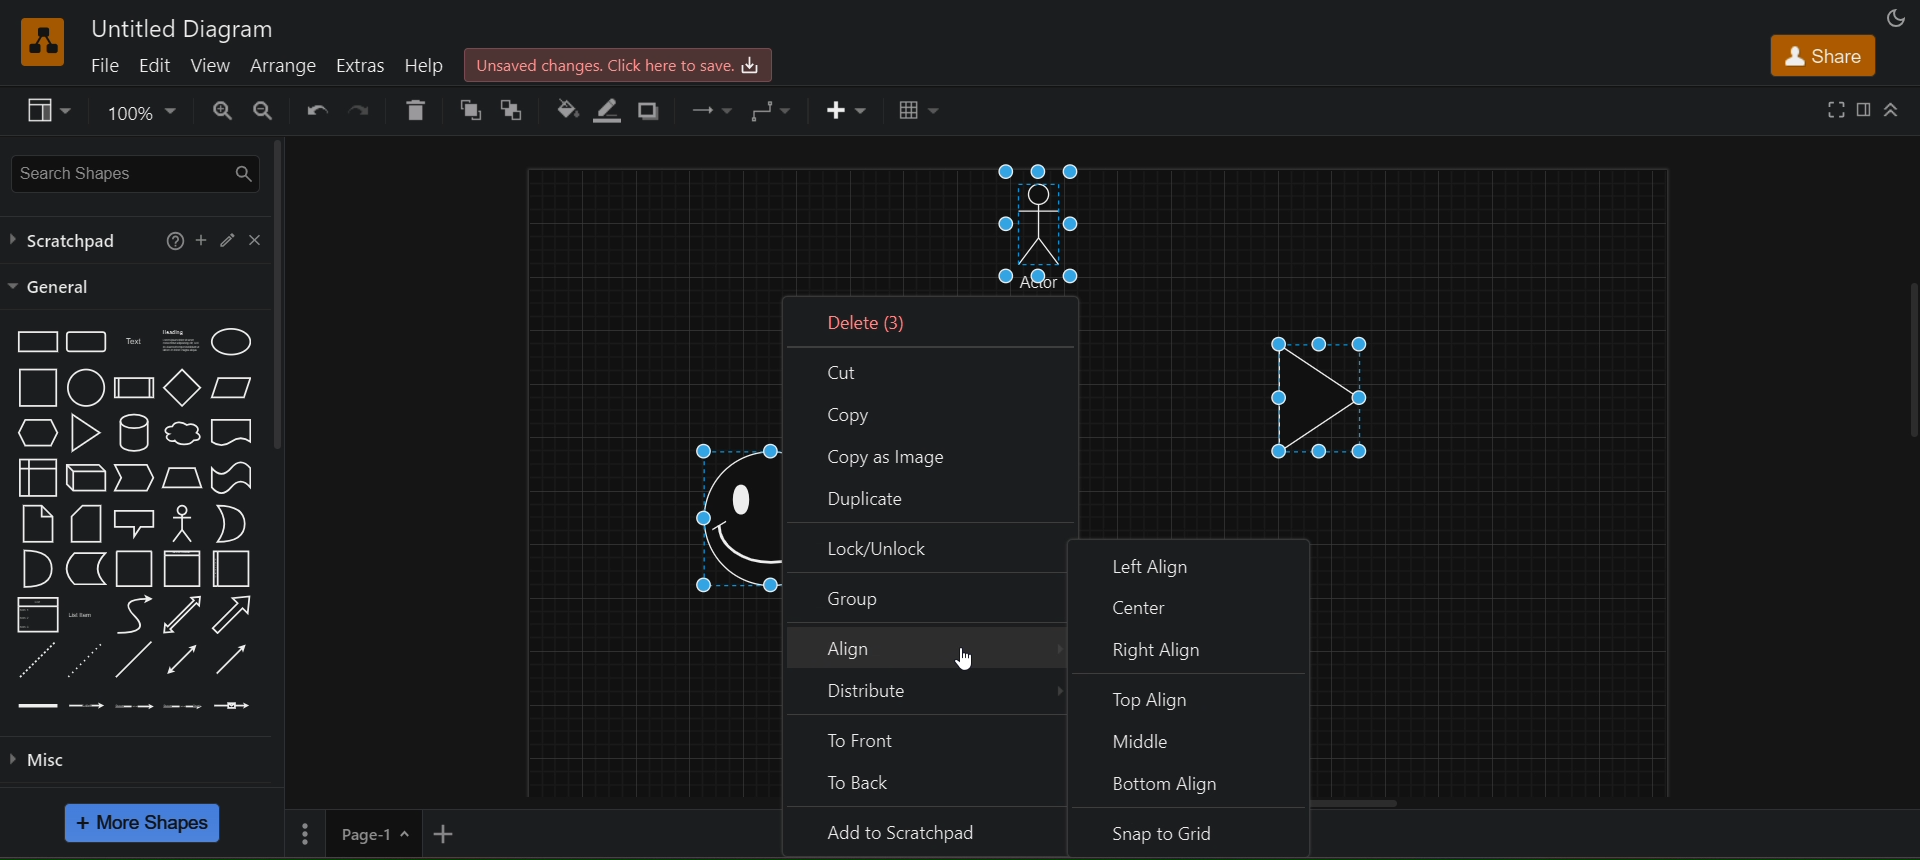 This screenshot has width=1920, height=860. I want to click on file, so click(103, 65).